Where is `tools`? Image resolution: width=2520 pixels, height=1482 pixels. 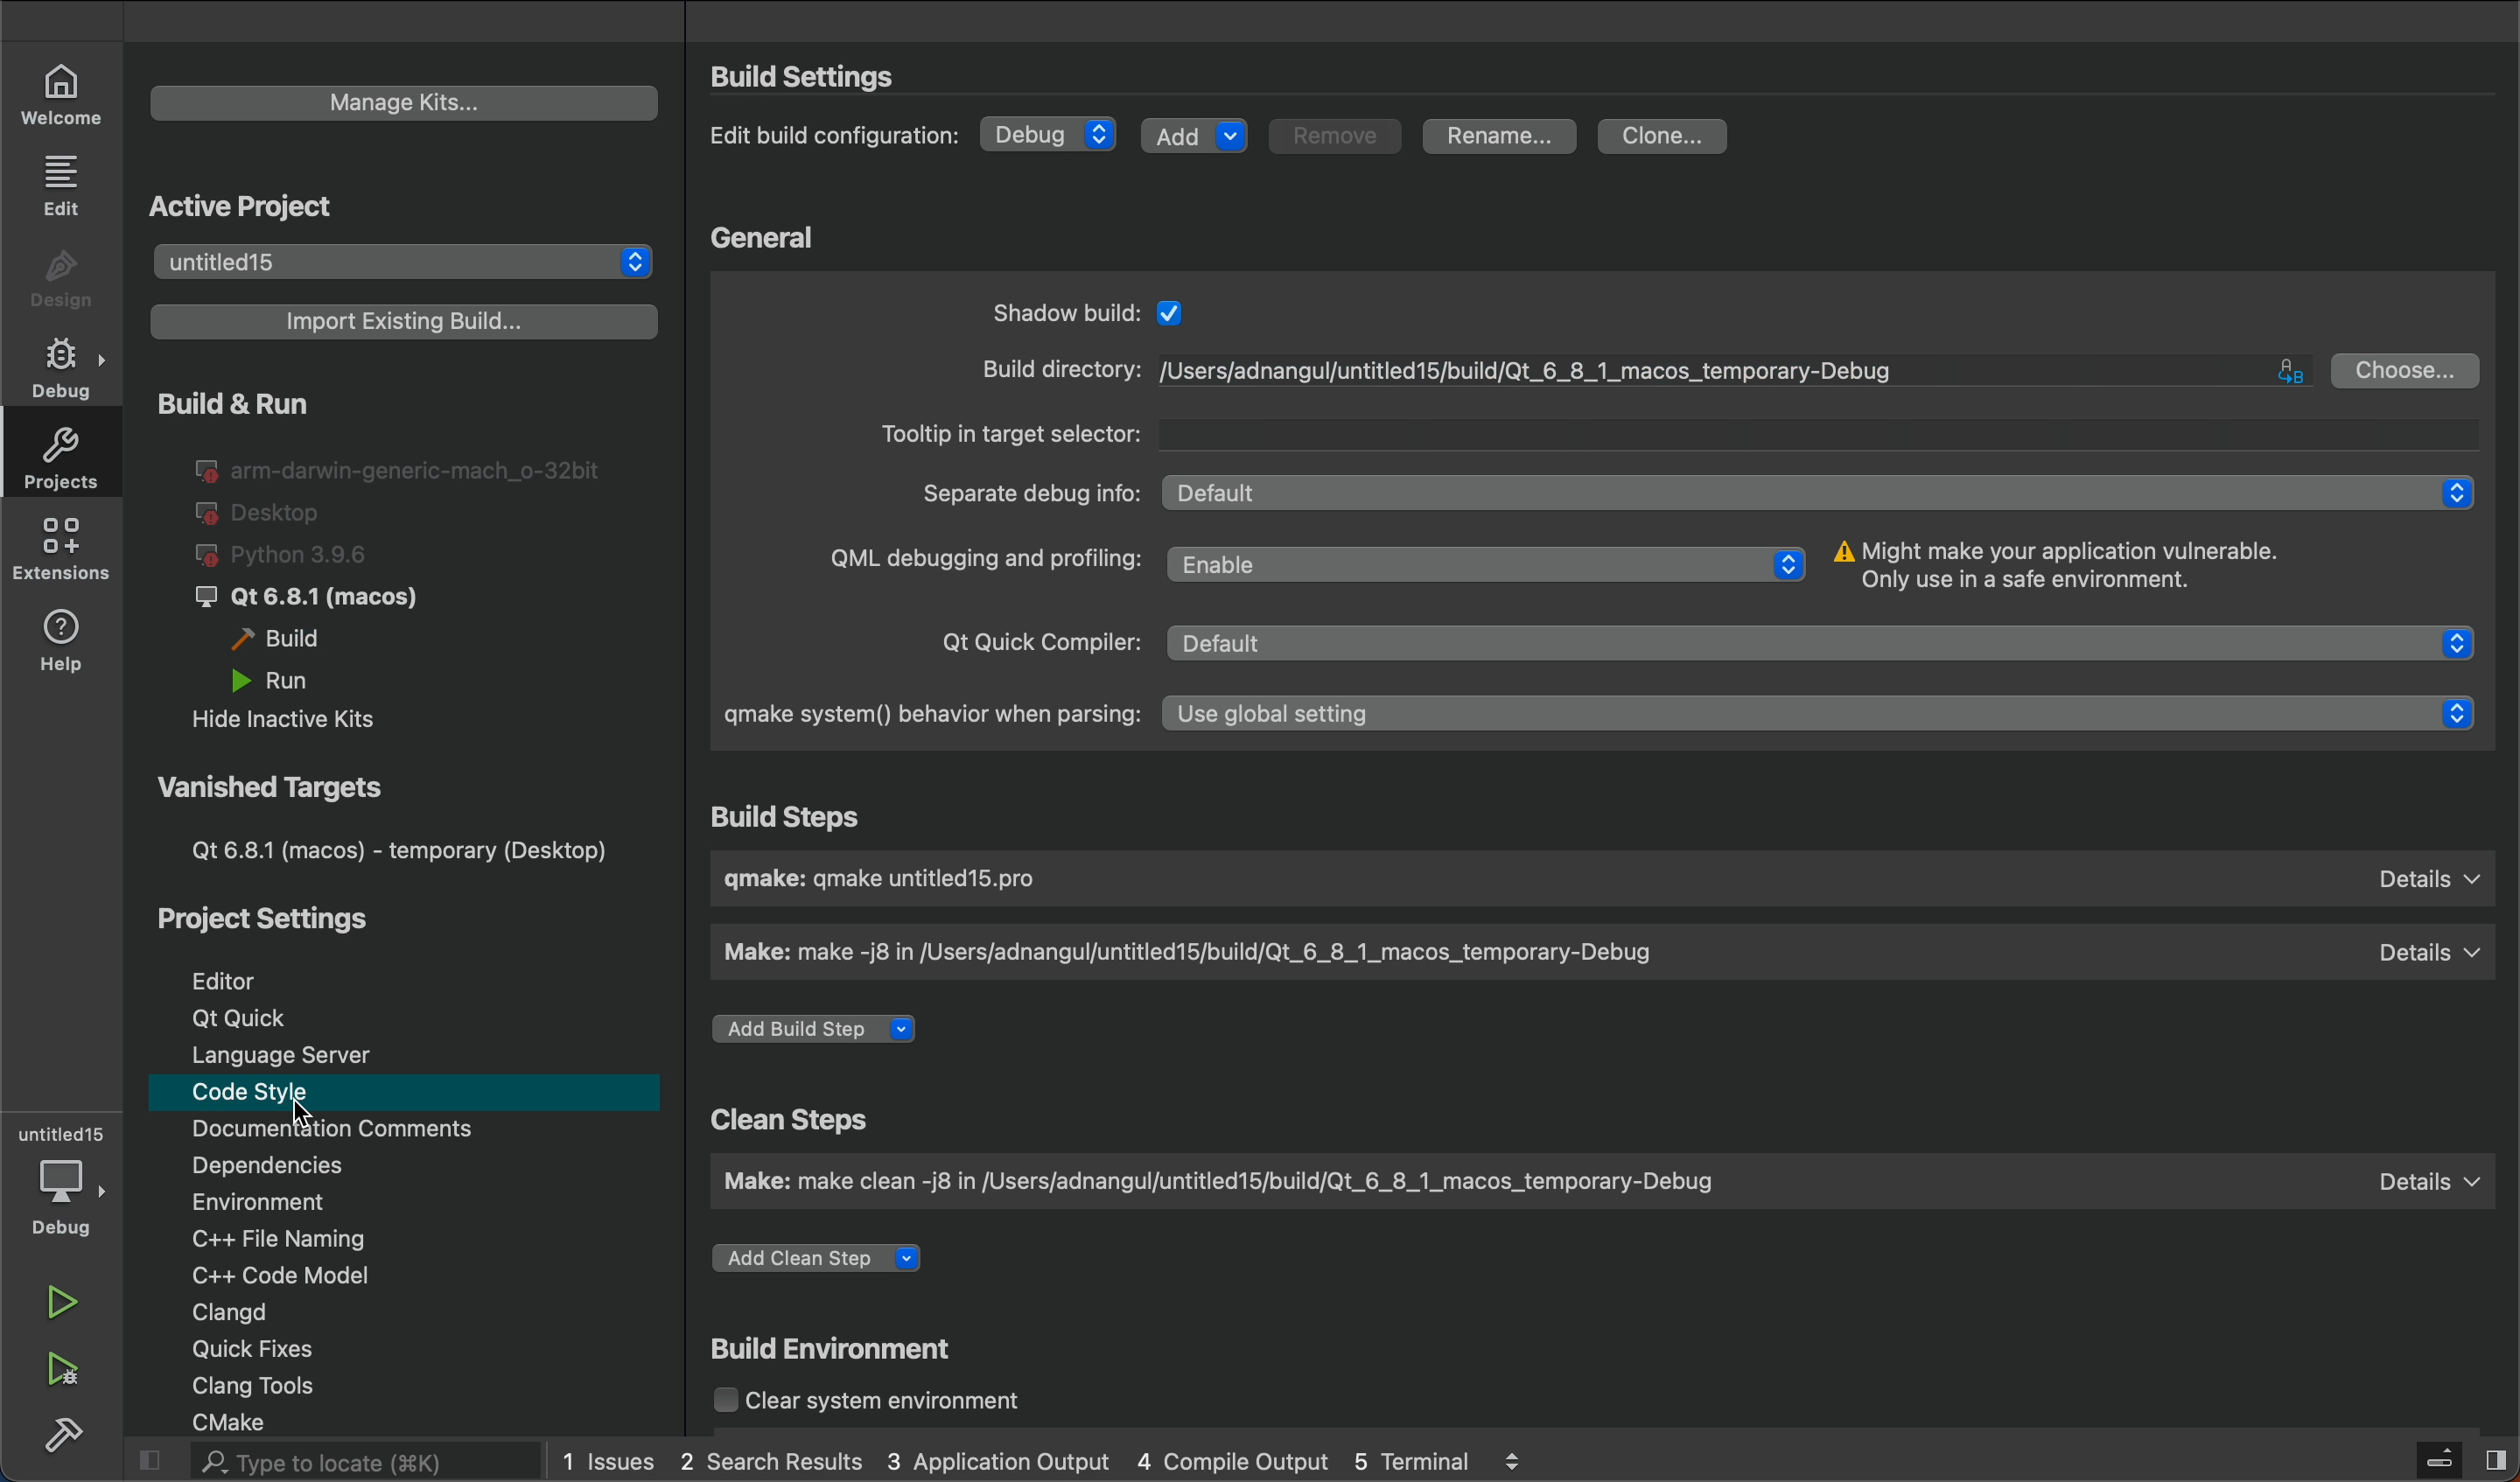 tools is located at coordinates (279, 1386).